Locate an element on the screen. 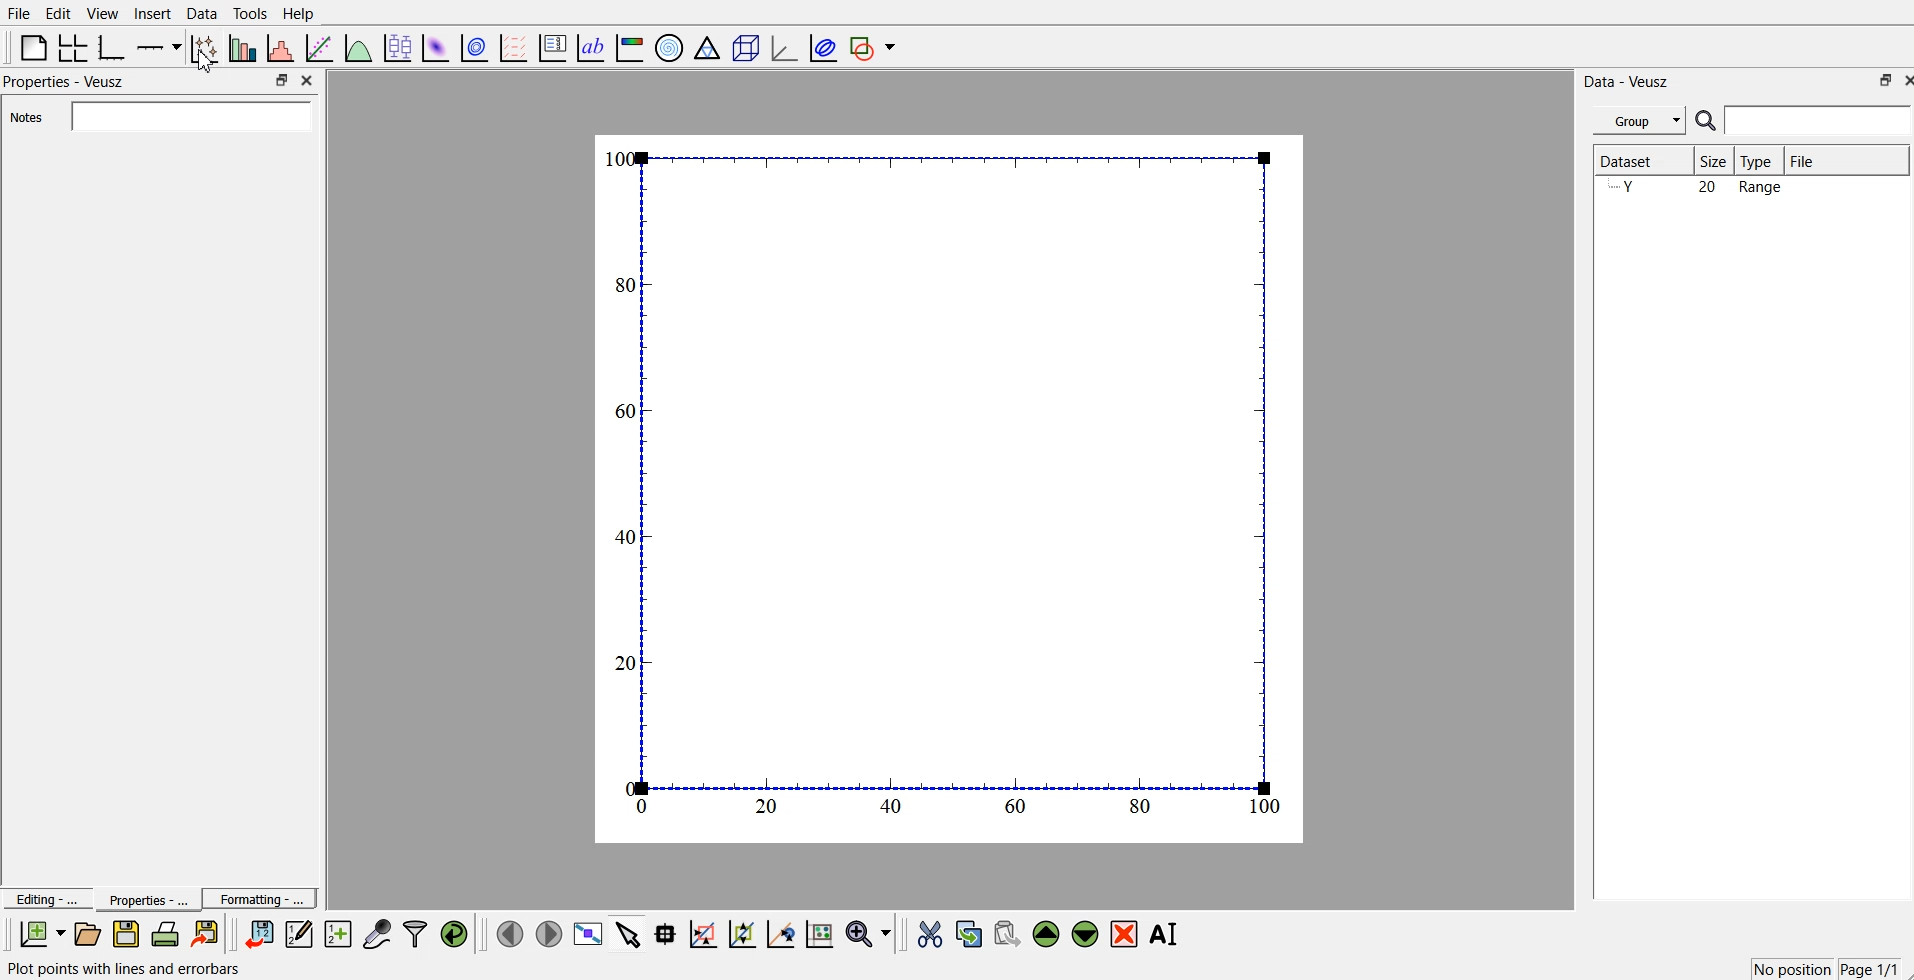 The width and height of the screenshot is (1914, 980). plot bar graphs is located at coordinates (244, 48).